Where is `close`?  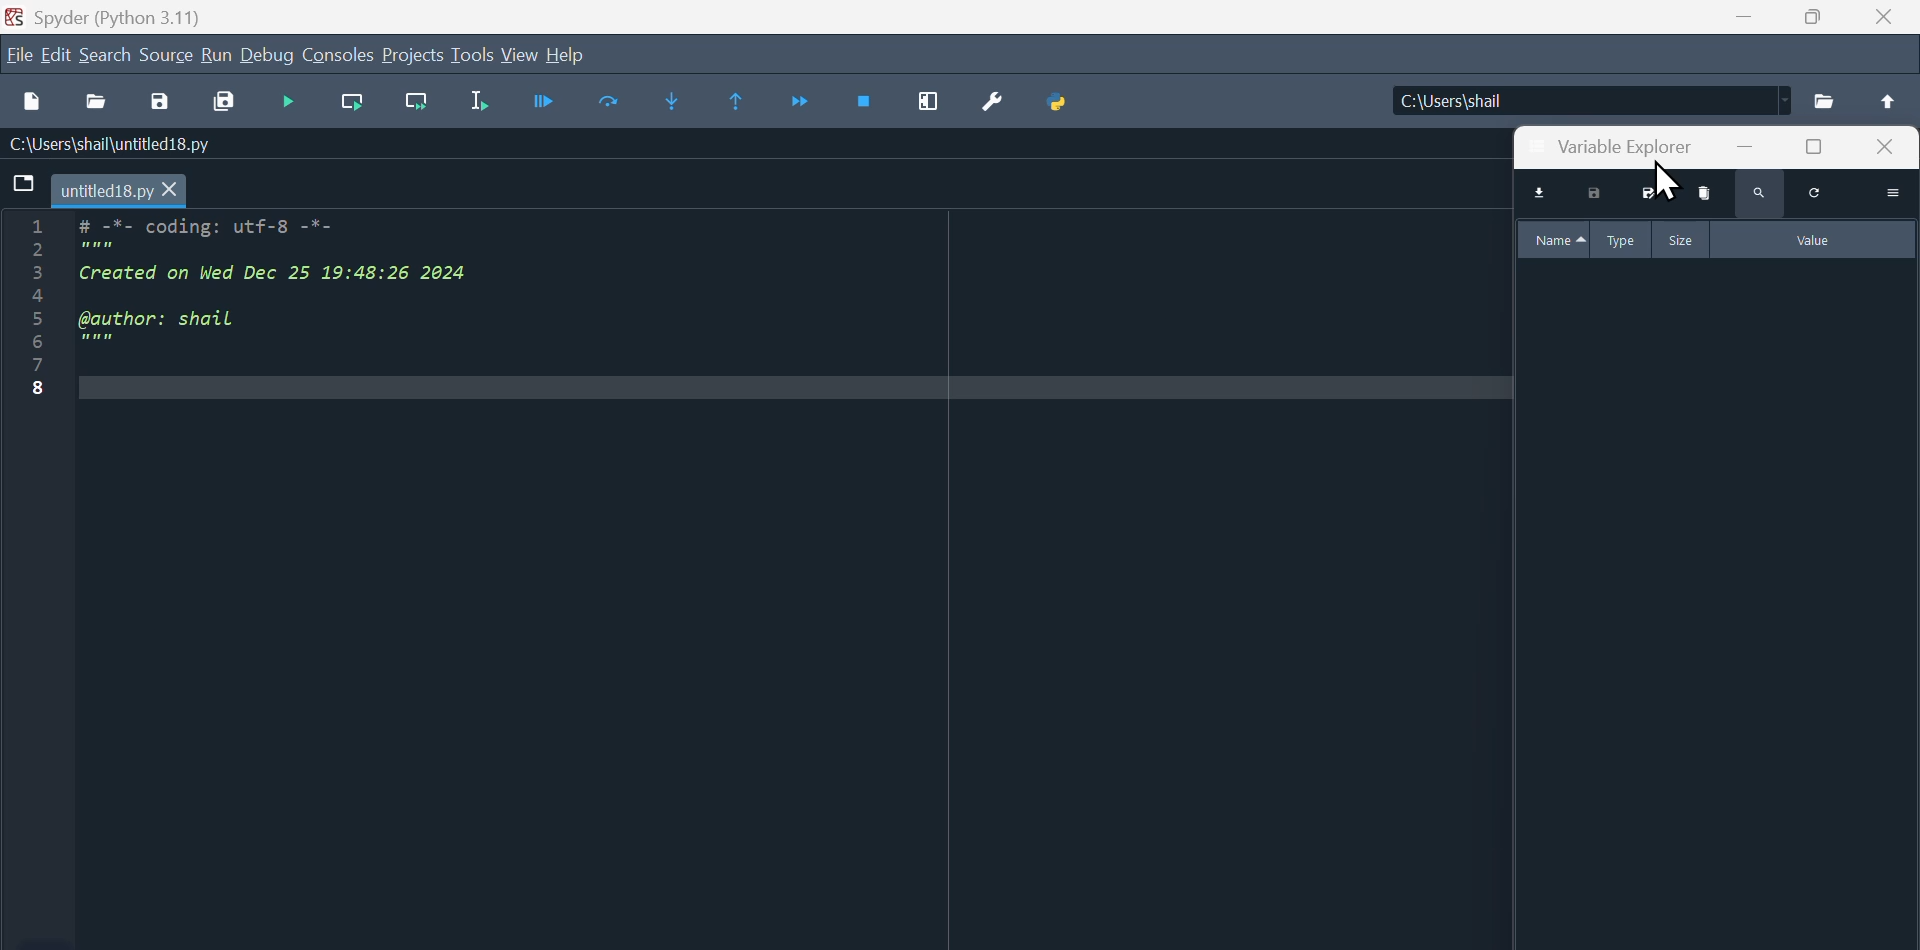 close is located at coordinates (1890, 150).